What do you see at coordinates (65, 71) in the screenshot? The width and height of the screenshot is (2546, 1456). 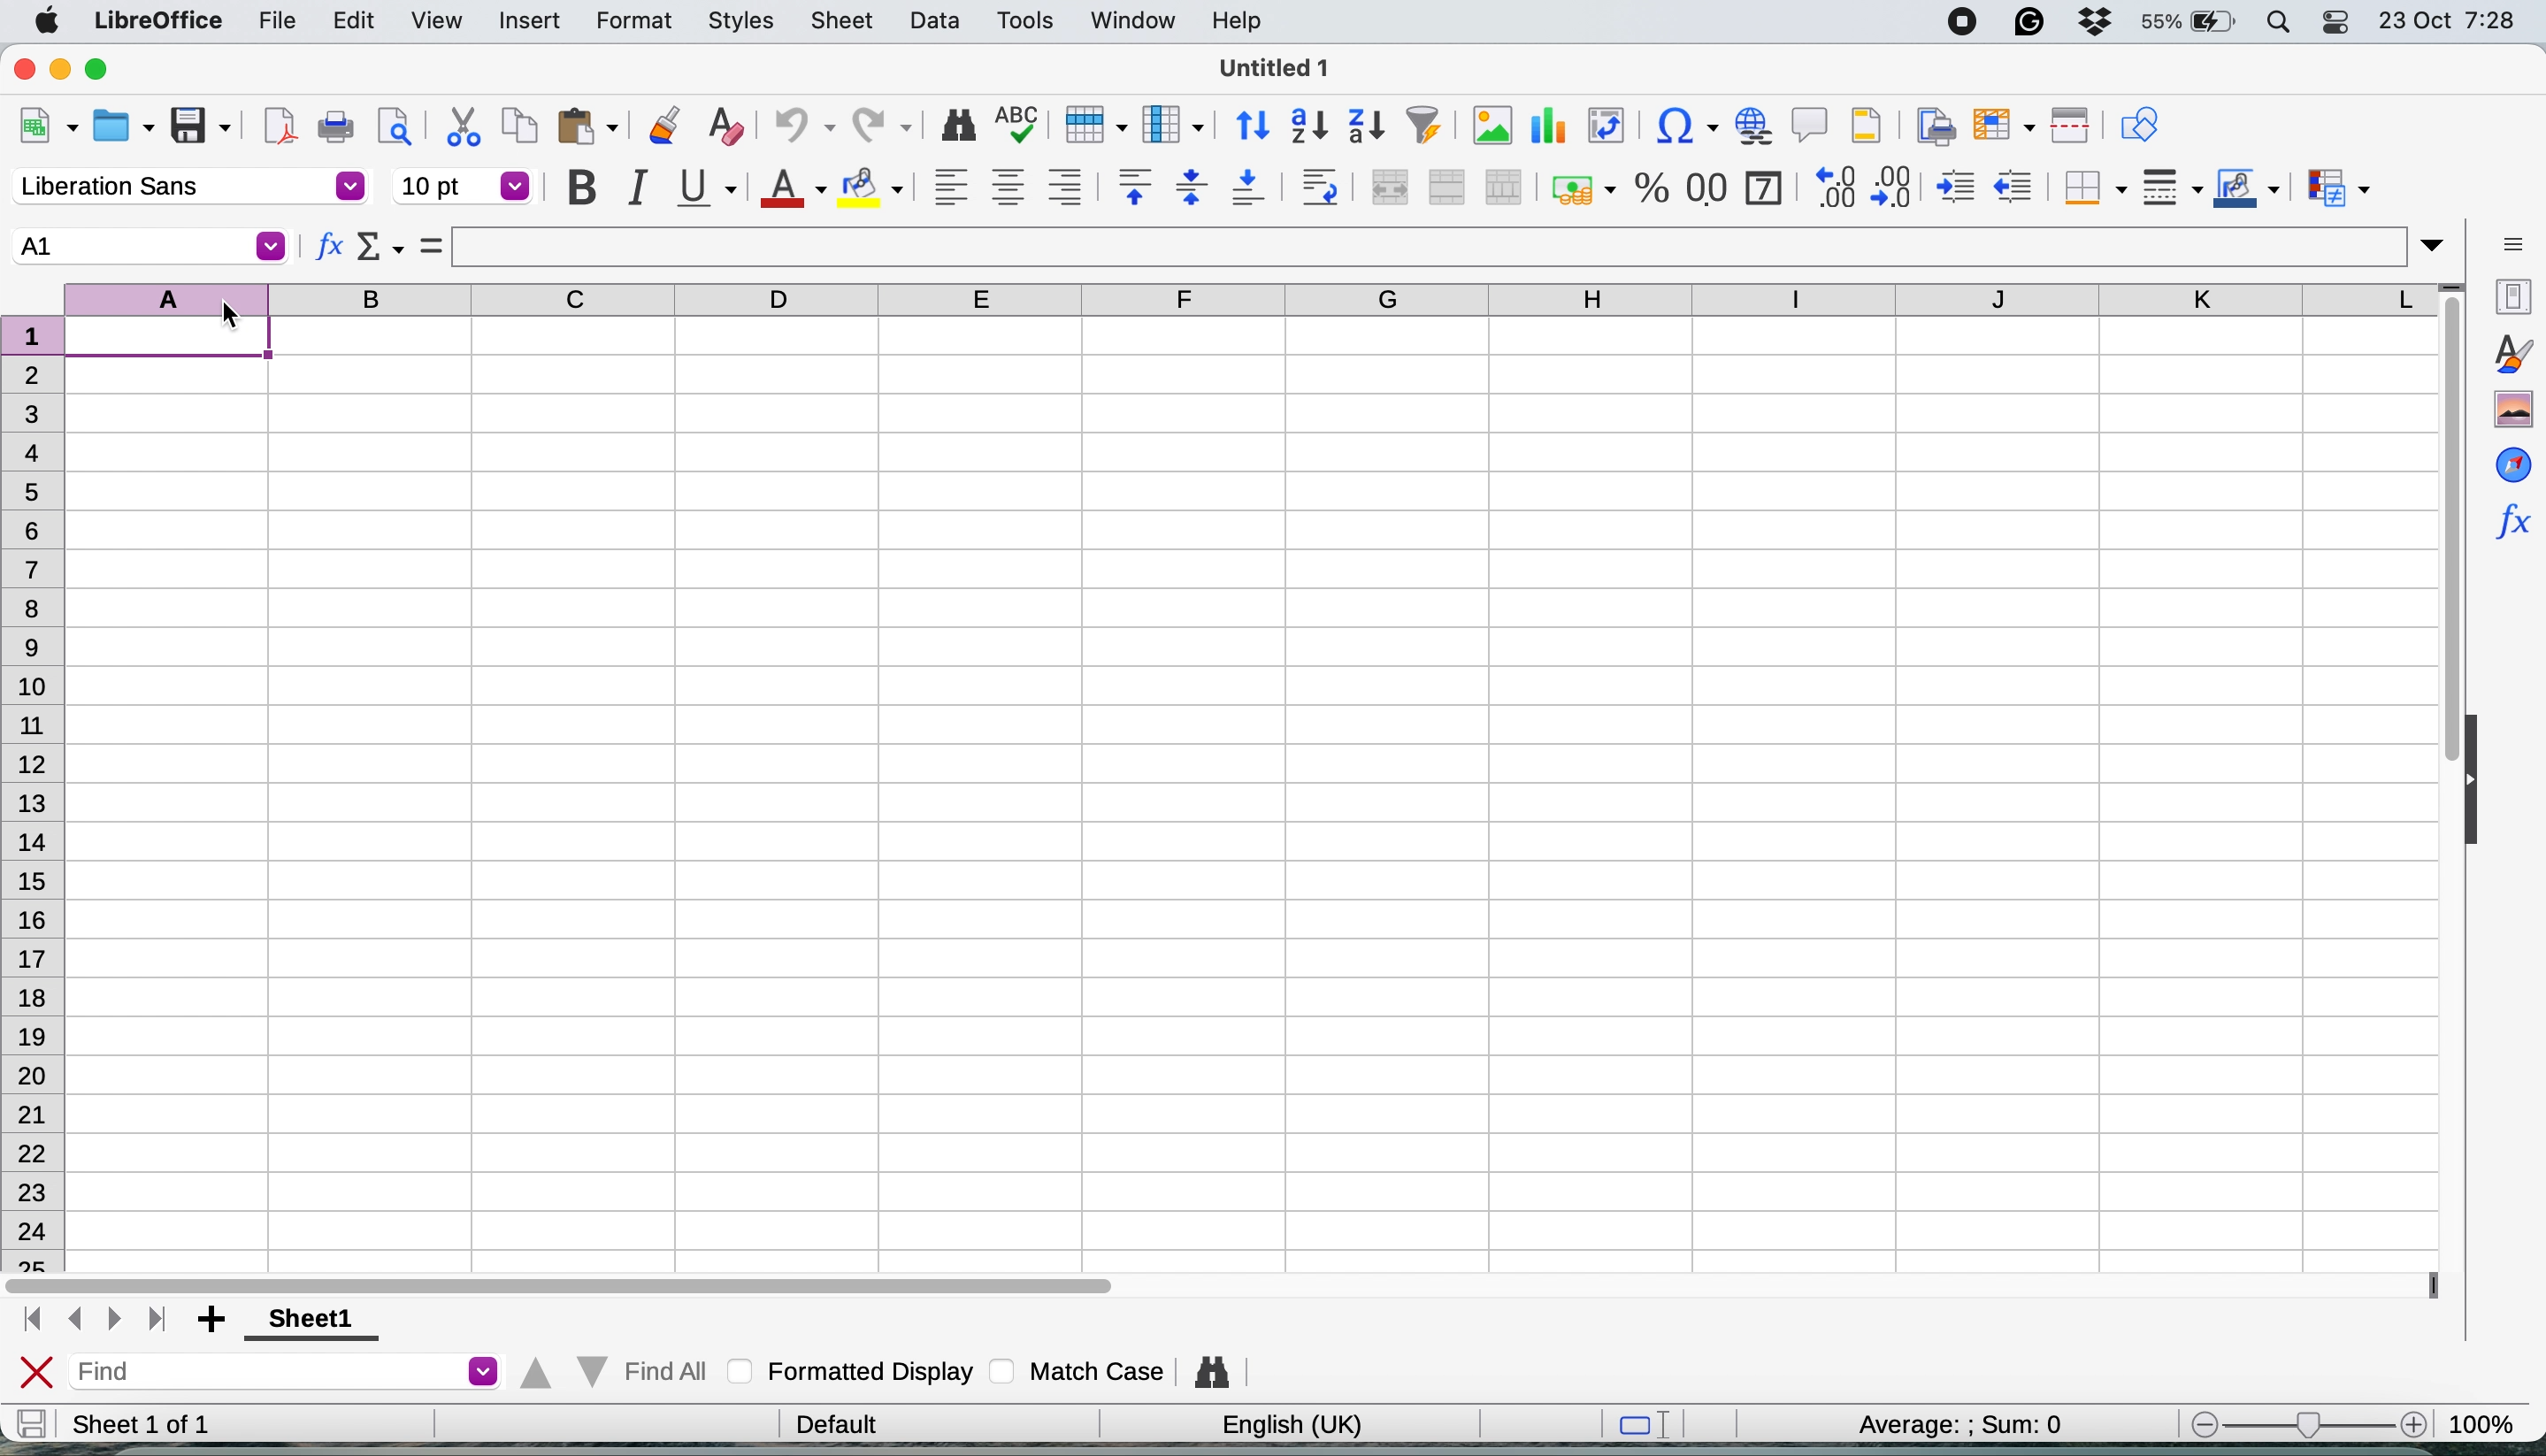 I see `minimise` at bounding box center [65, 71].